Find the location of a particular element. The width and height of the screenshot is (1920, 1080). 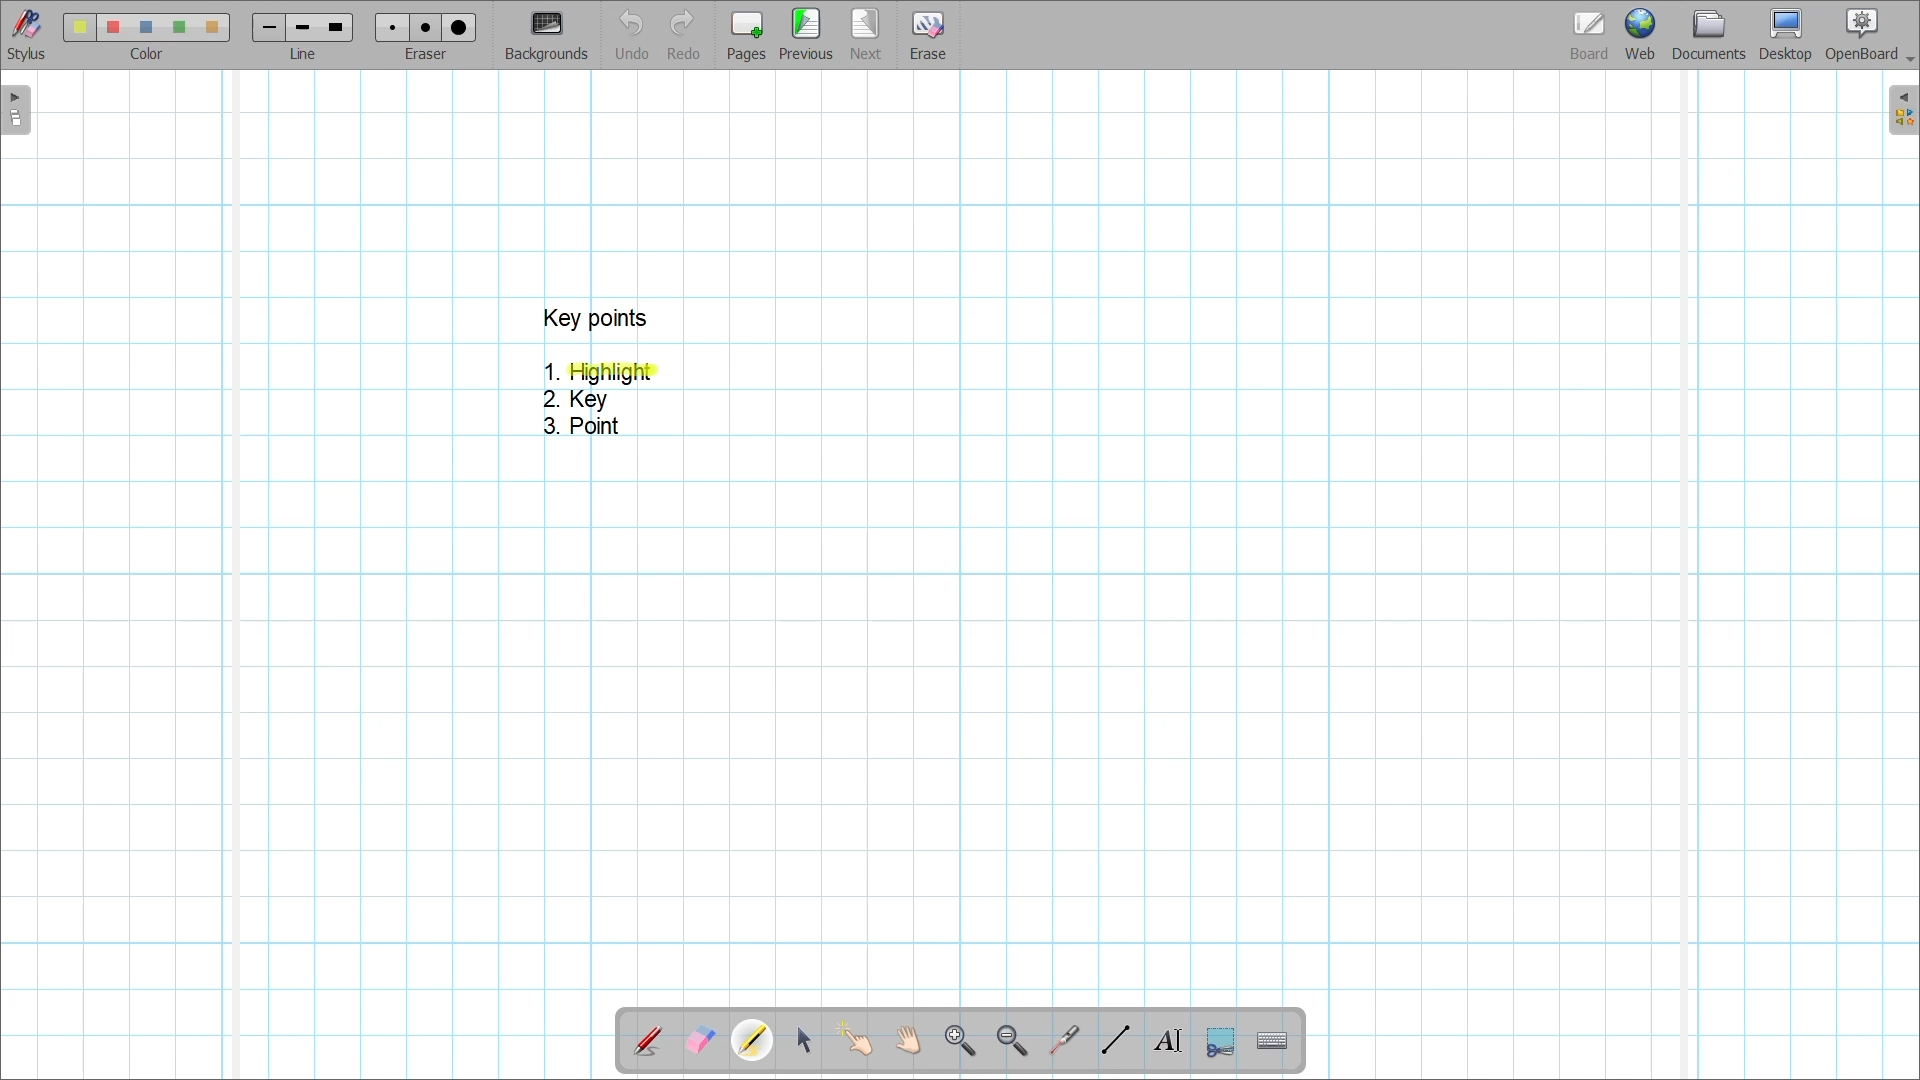

color4 is located at coordinates (178, 26).